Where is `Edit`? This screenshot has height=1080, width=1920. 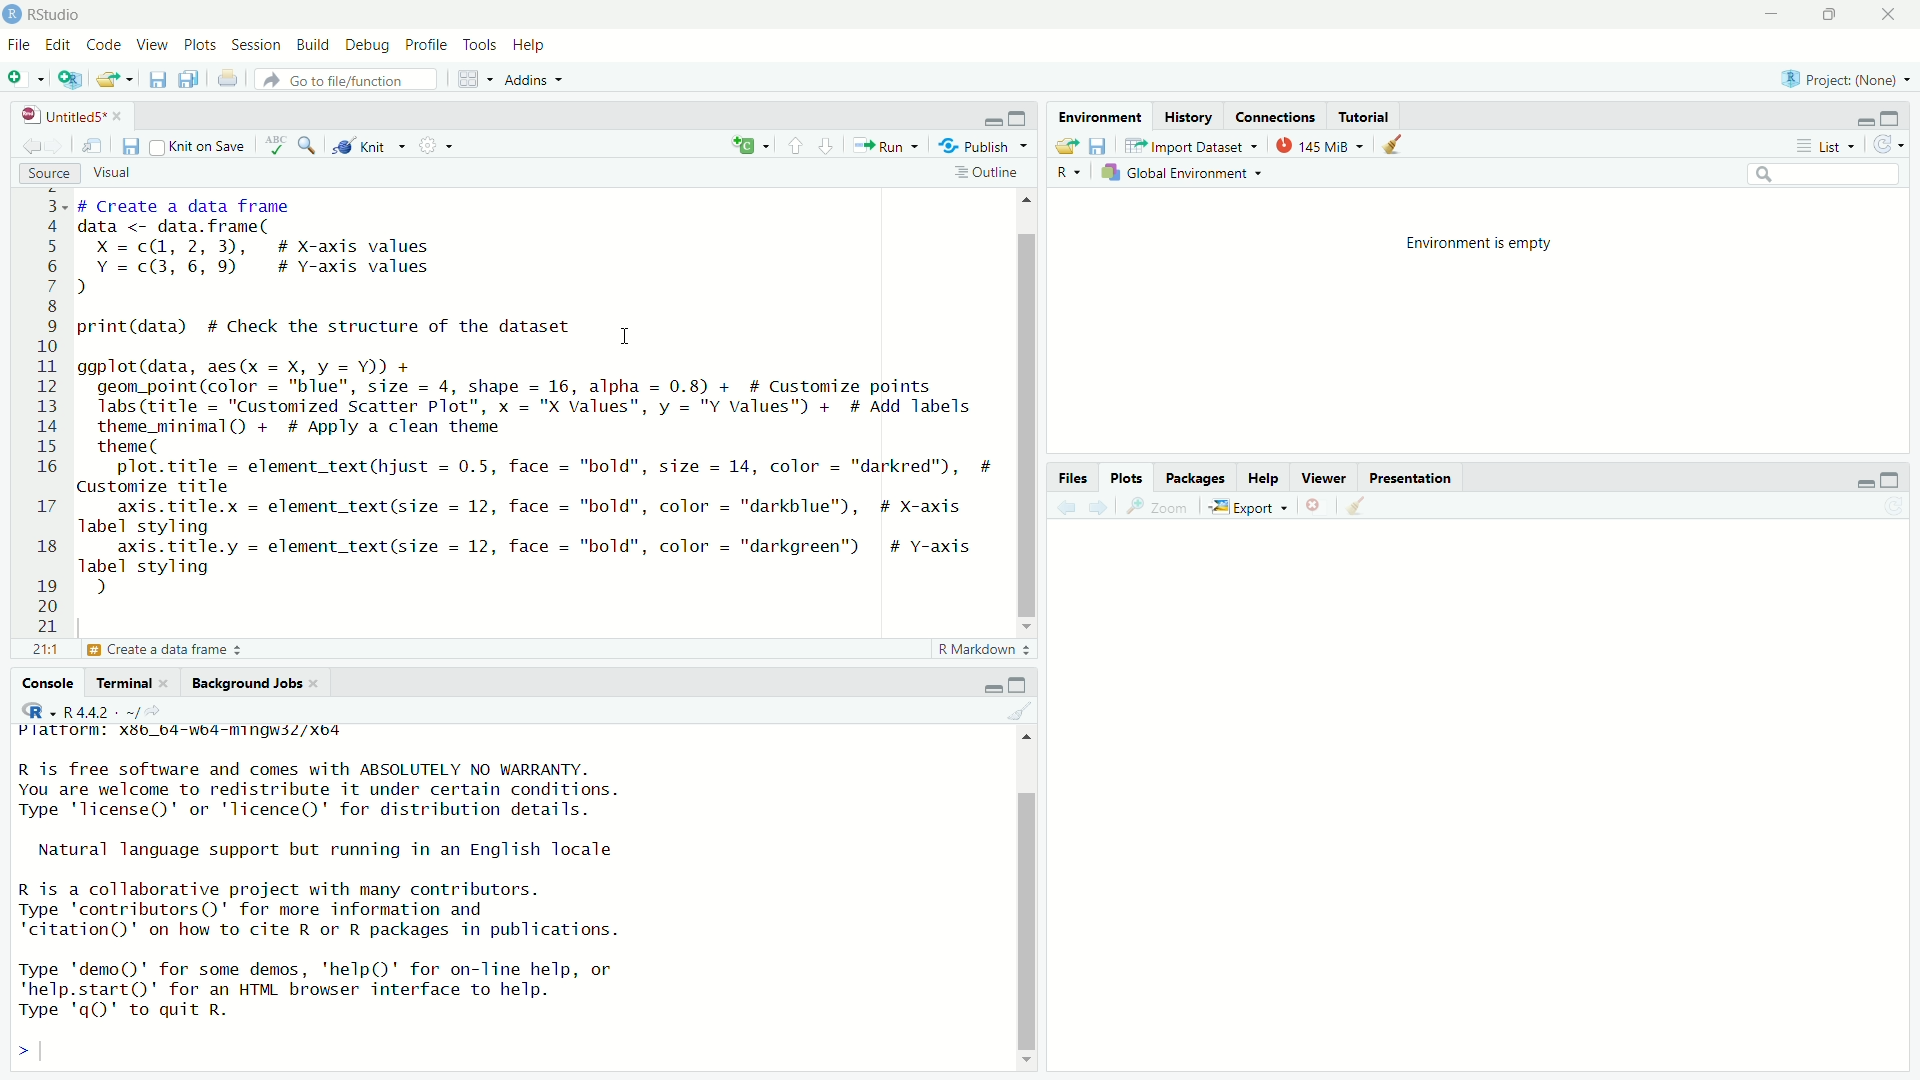
Edit is located at coordinates (59, 47).